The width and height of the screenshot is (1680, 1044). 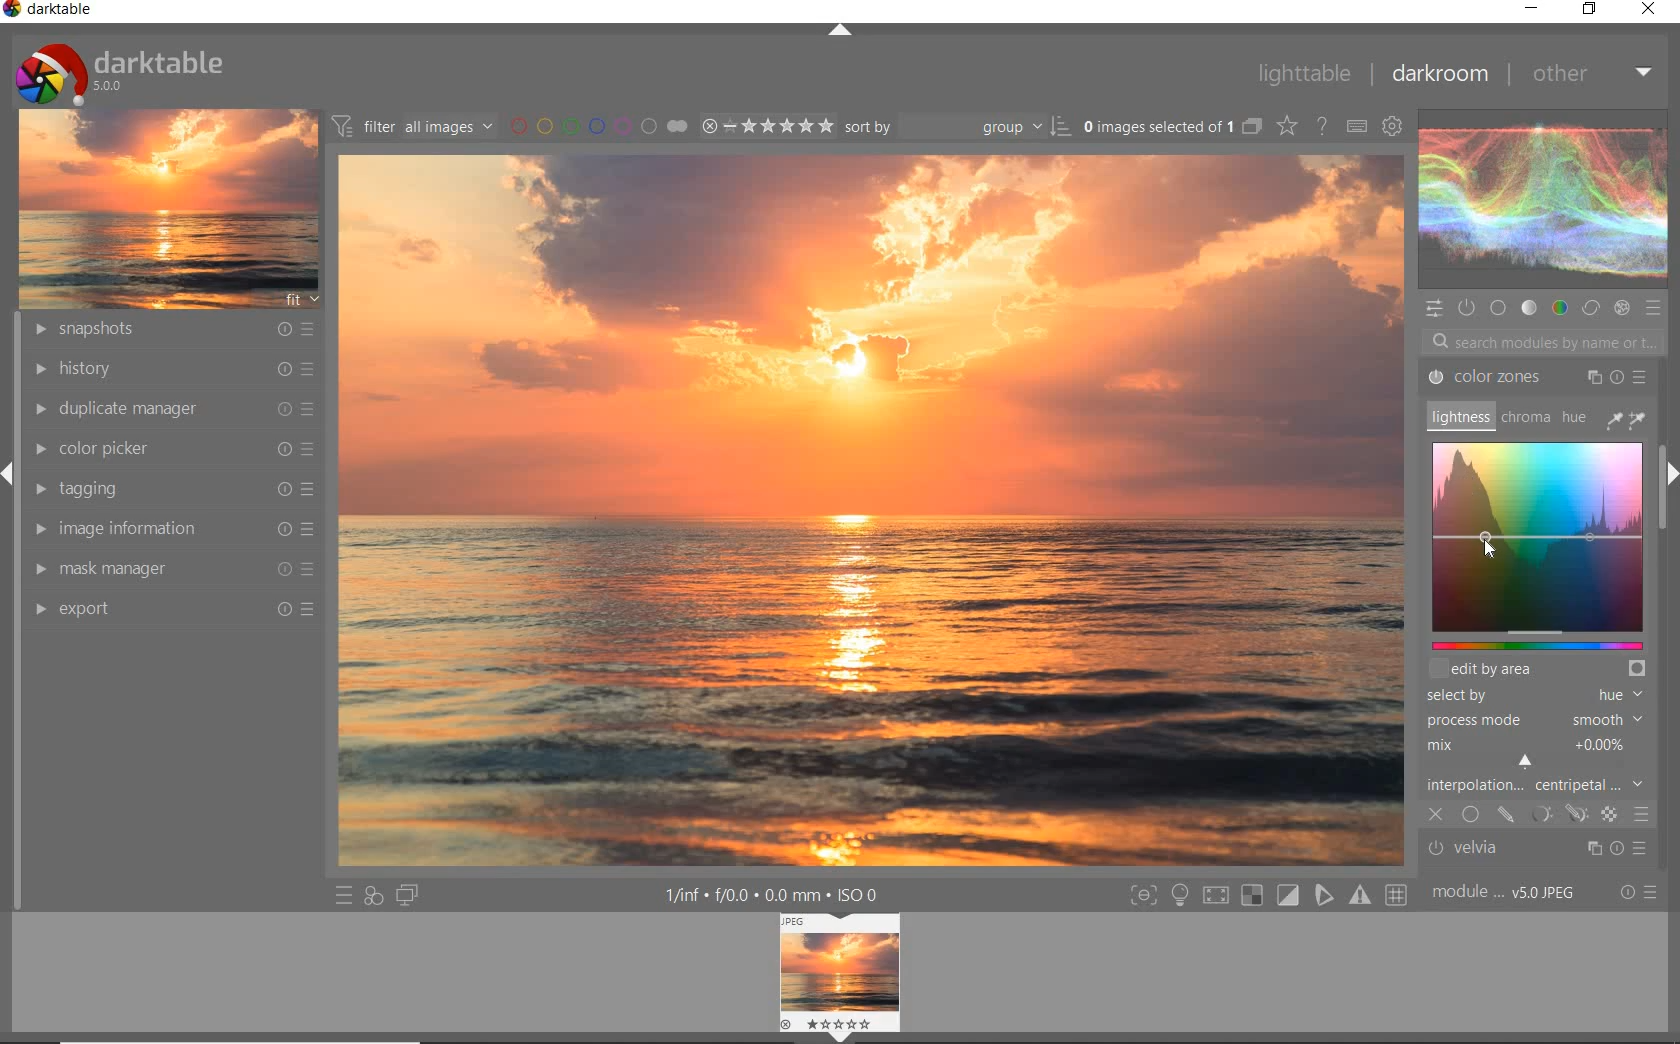 What do you see at coordinates (956, 127) in the screenshot?
I see `SORT` at bounding box center [956, 127].